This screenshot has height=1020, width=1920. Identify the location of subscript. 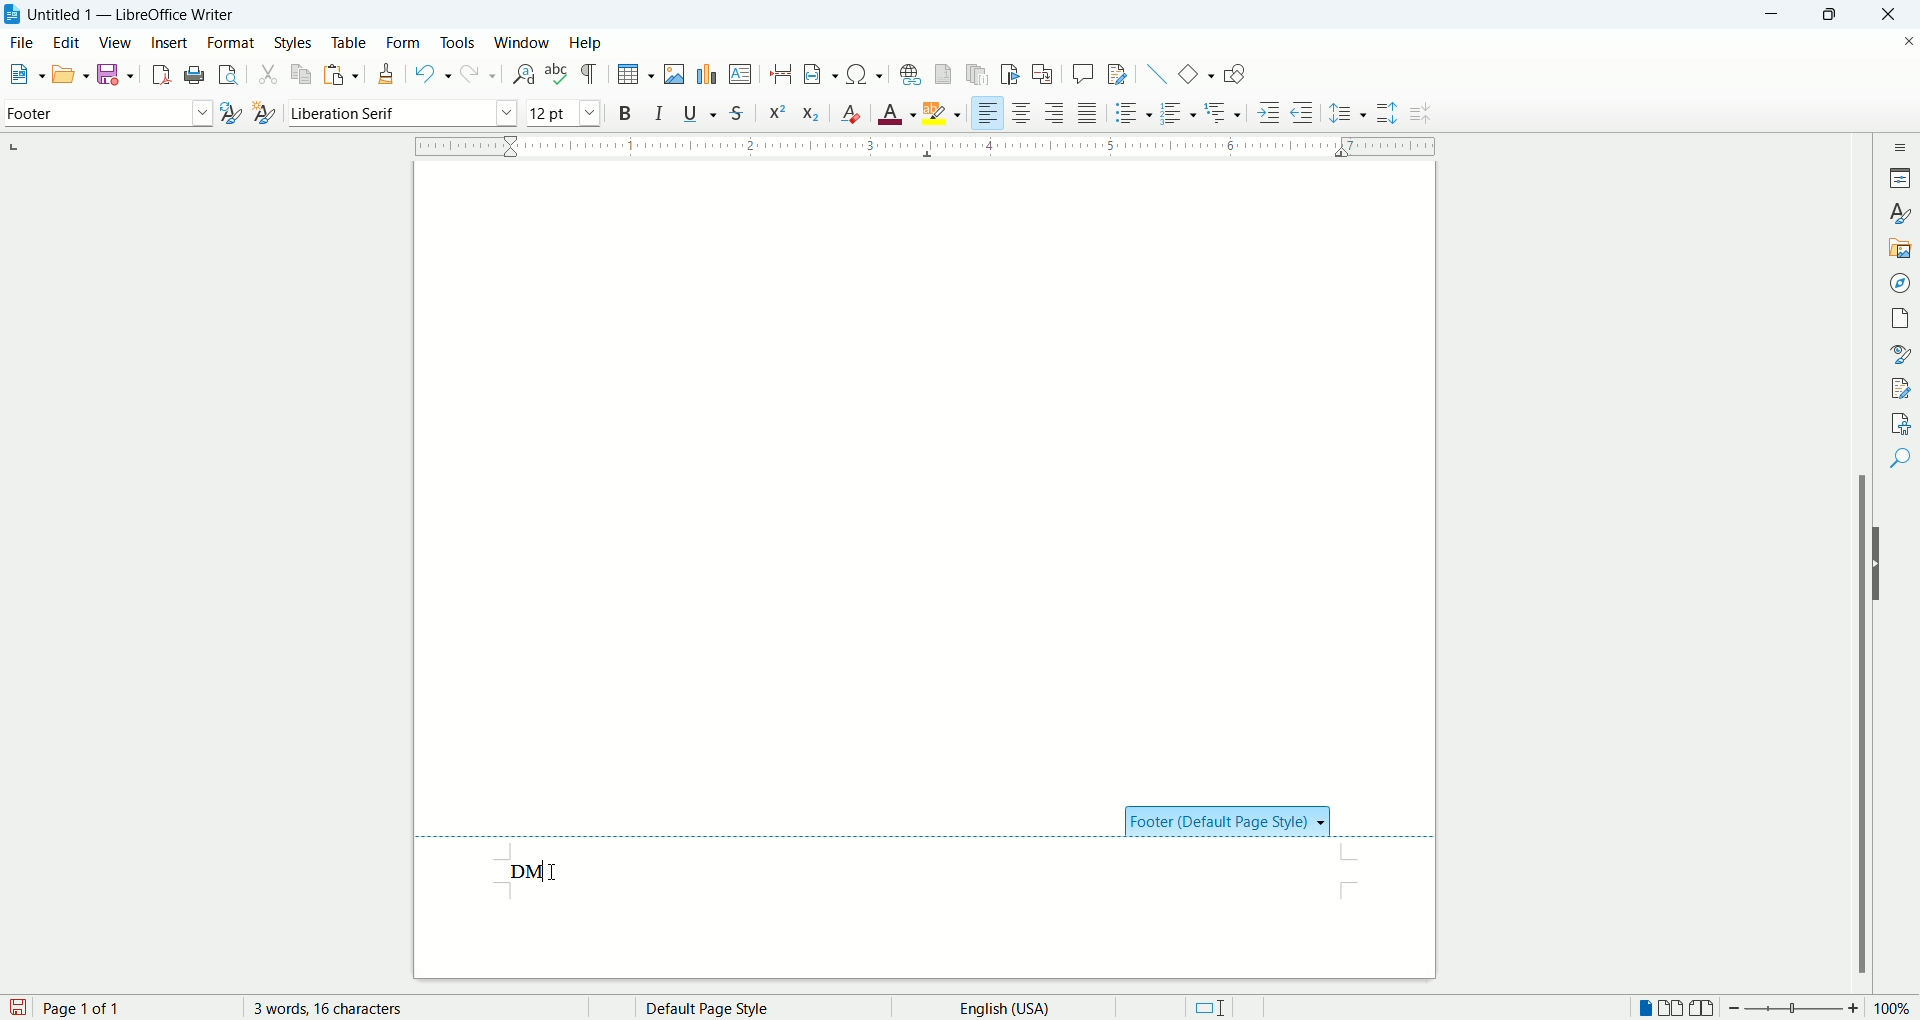
(812, 115).